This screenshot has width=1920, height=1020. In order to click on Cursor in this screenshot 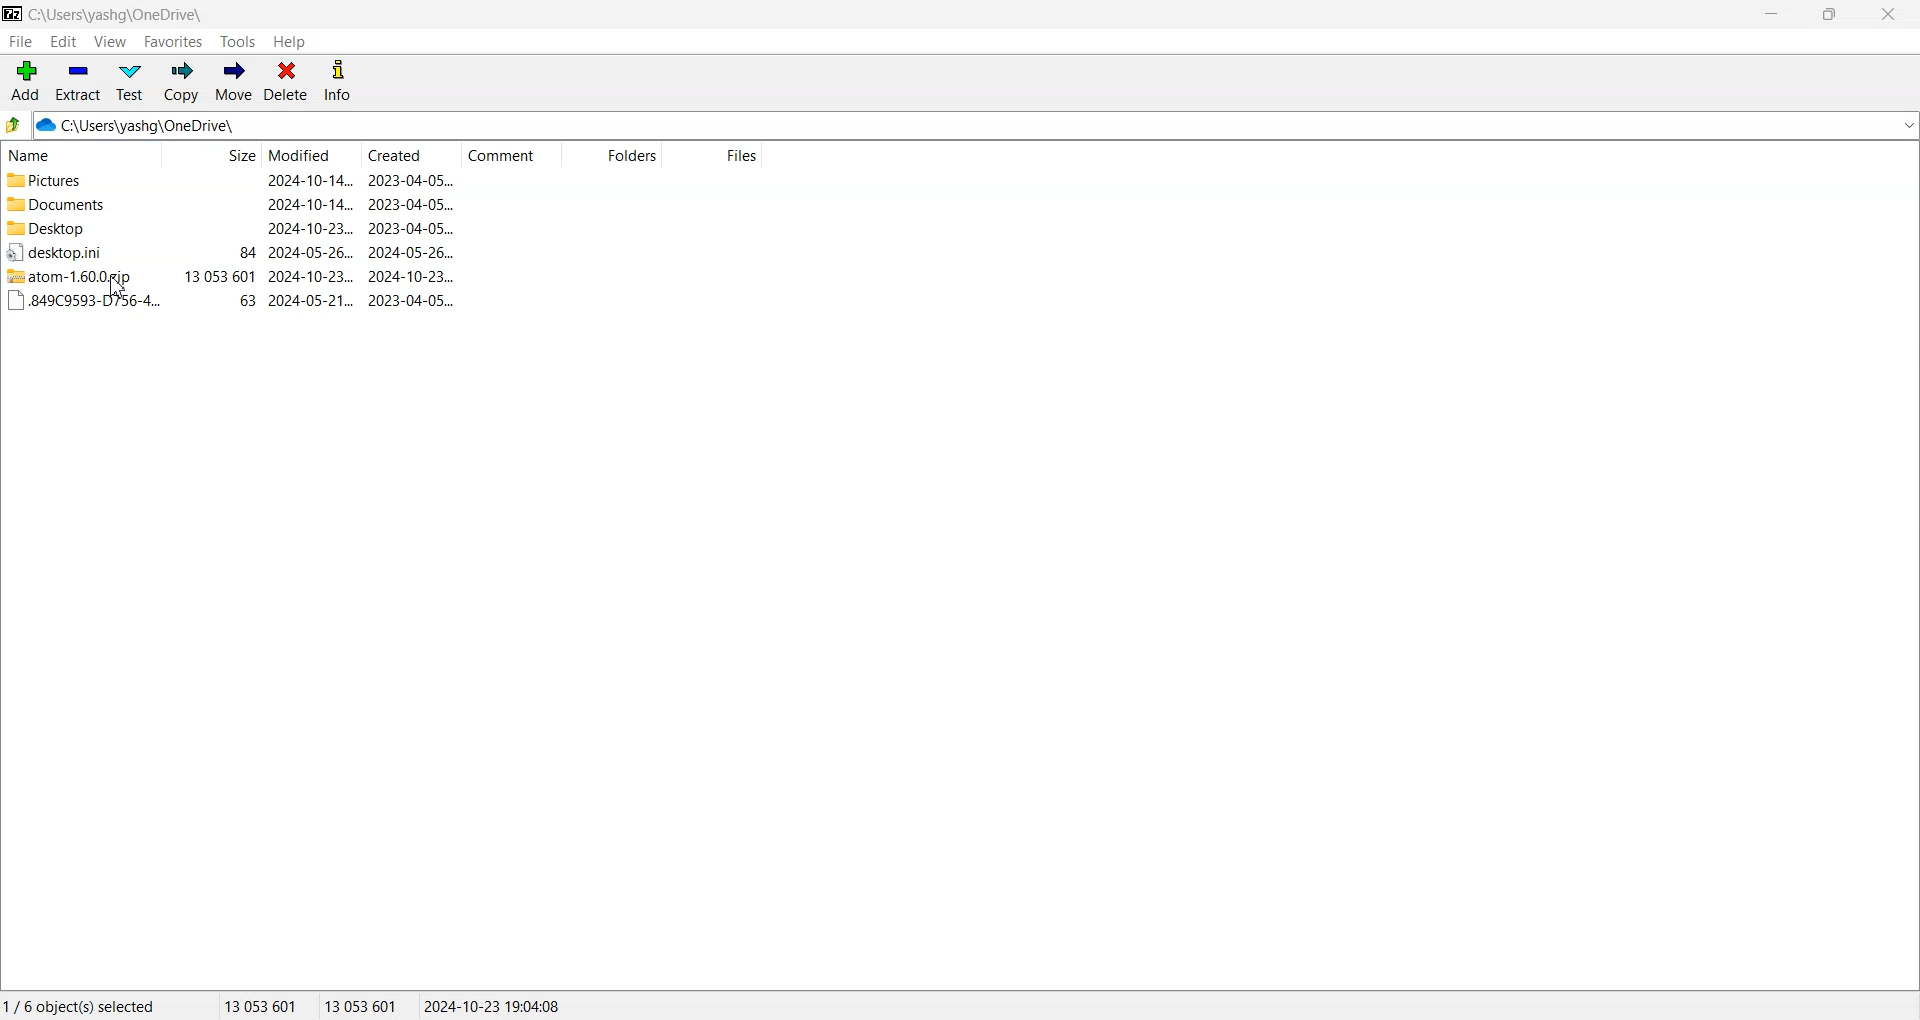, I will do `click(119, 287)`.